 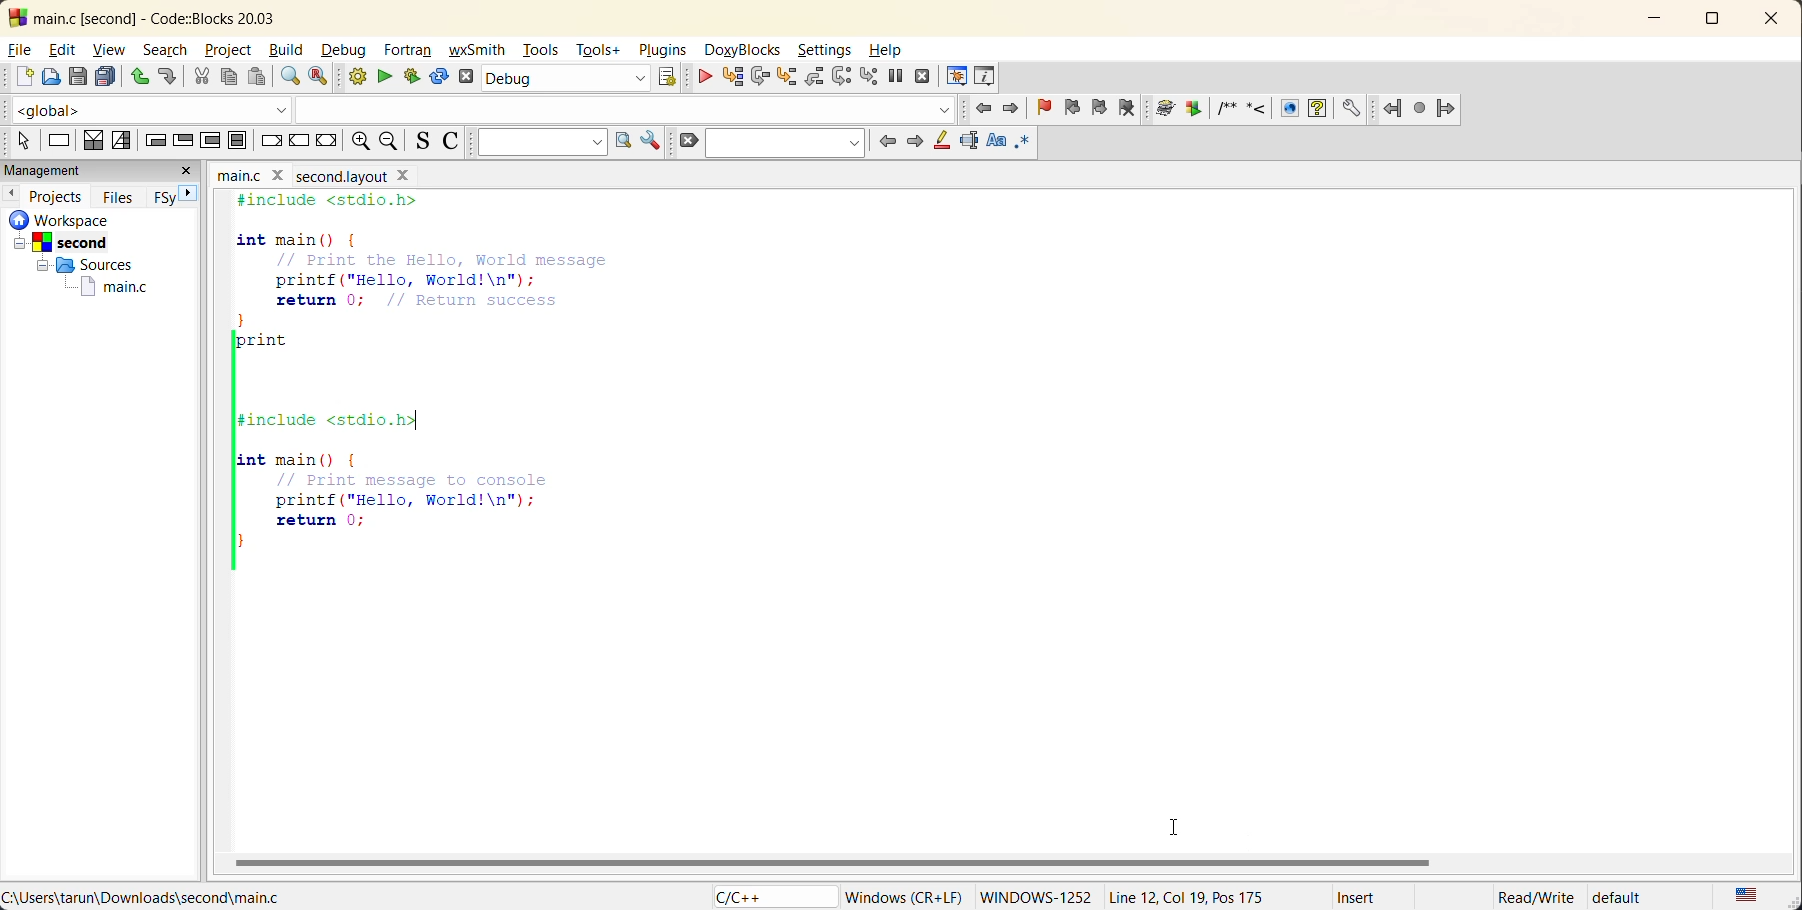 I want to click on Insert, so click(x=1369, y=894).